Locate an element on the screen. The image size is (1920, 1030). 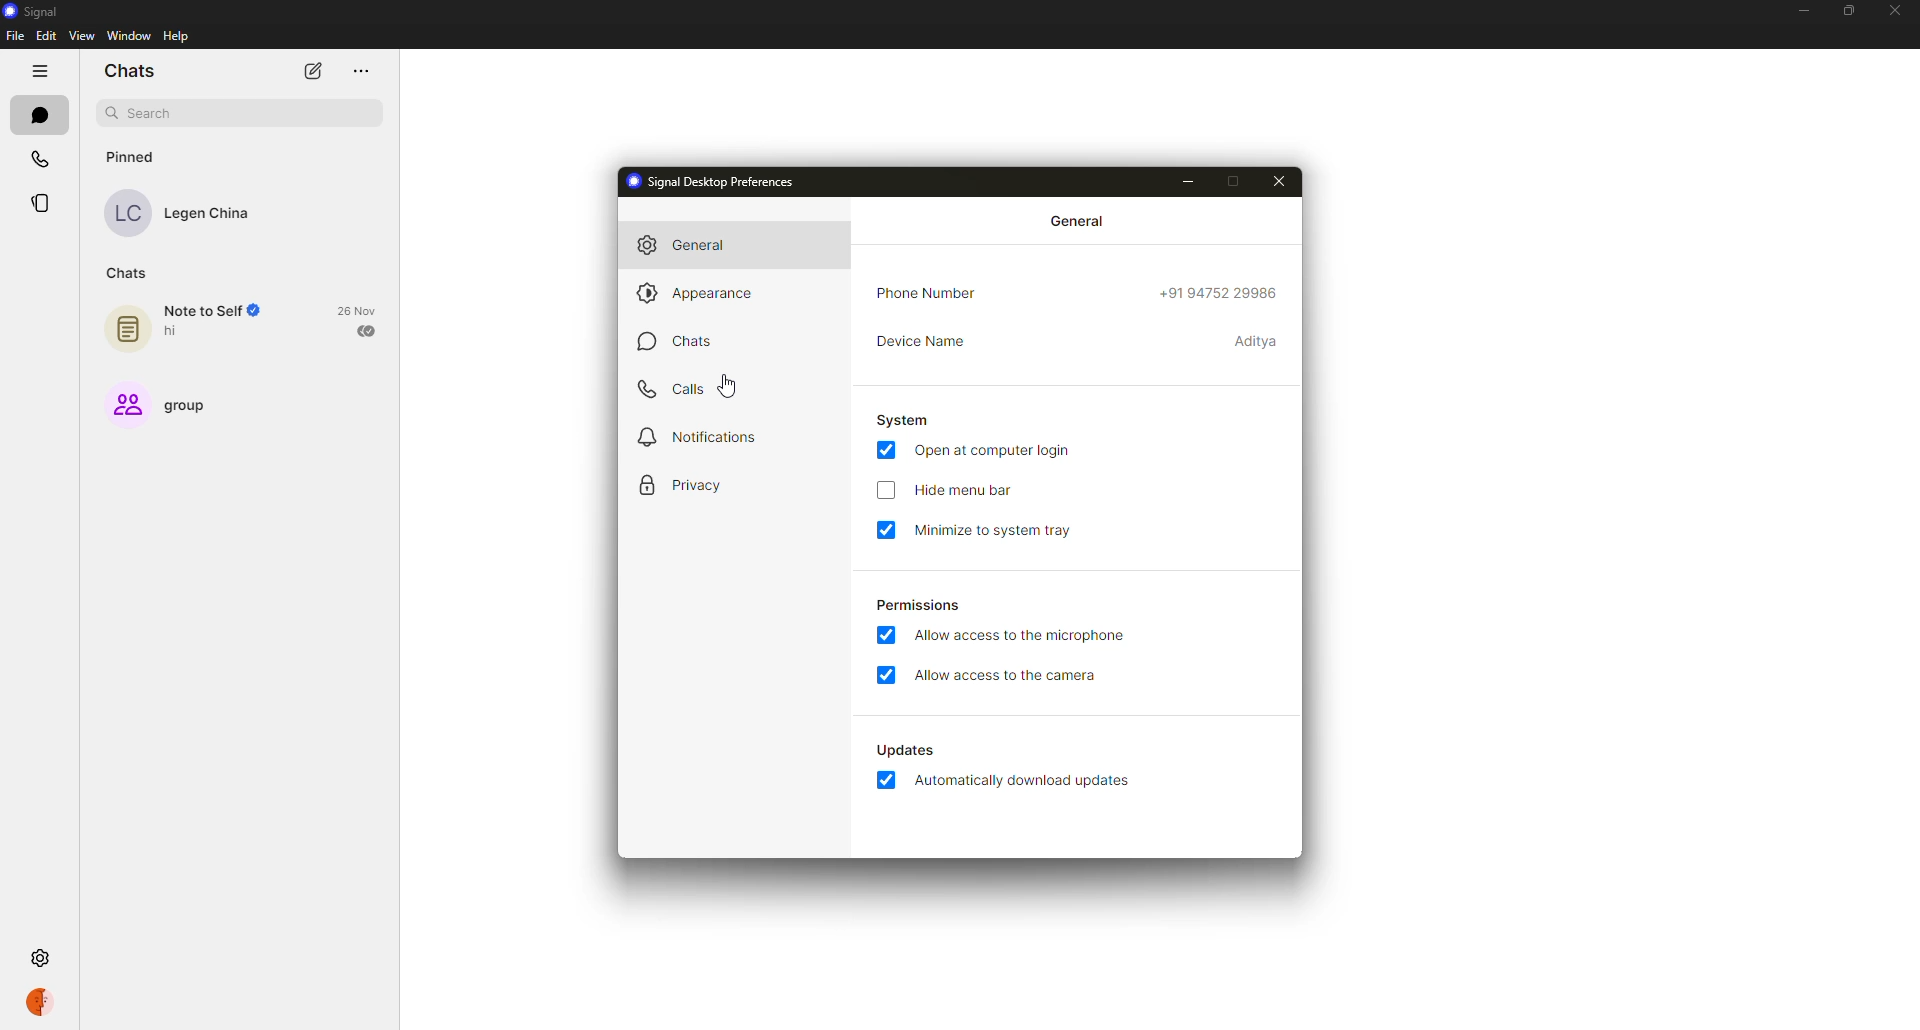
profile is located at coordinates (38, 1003).